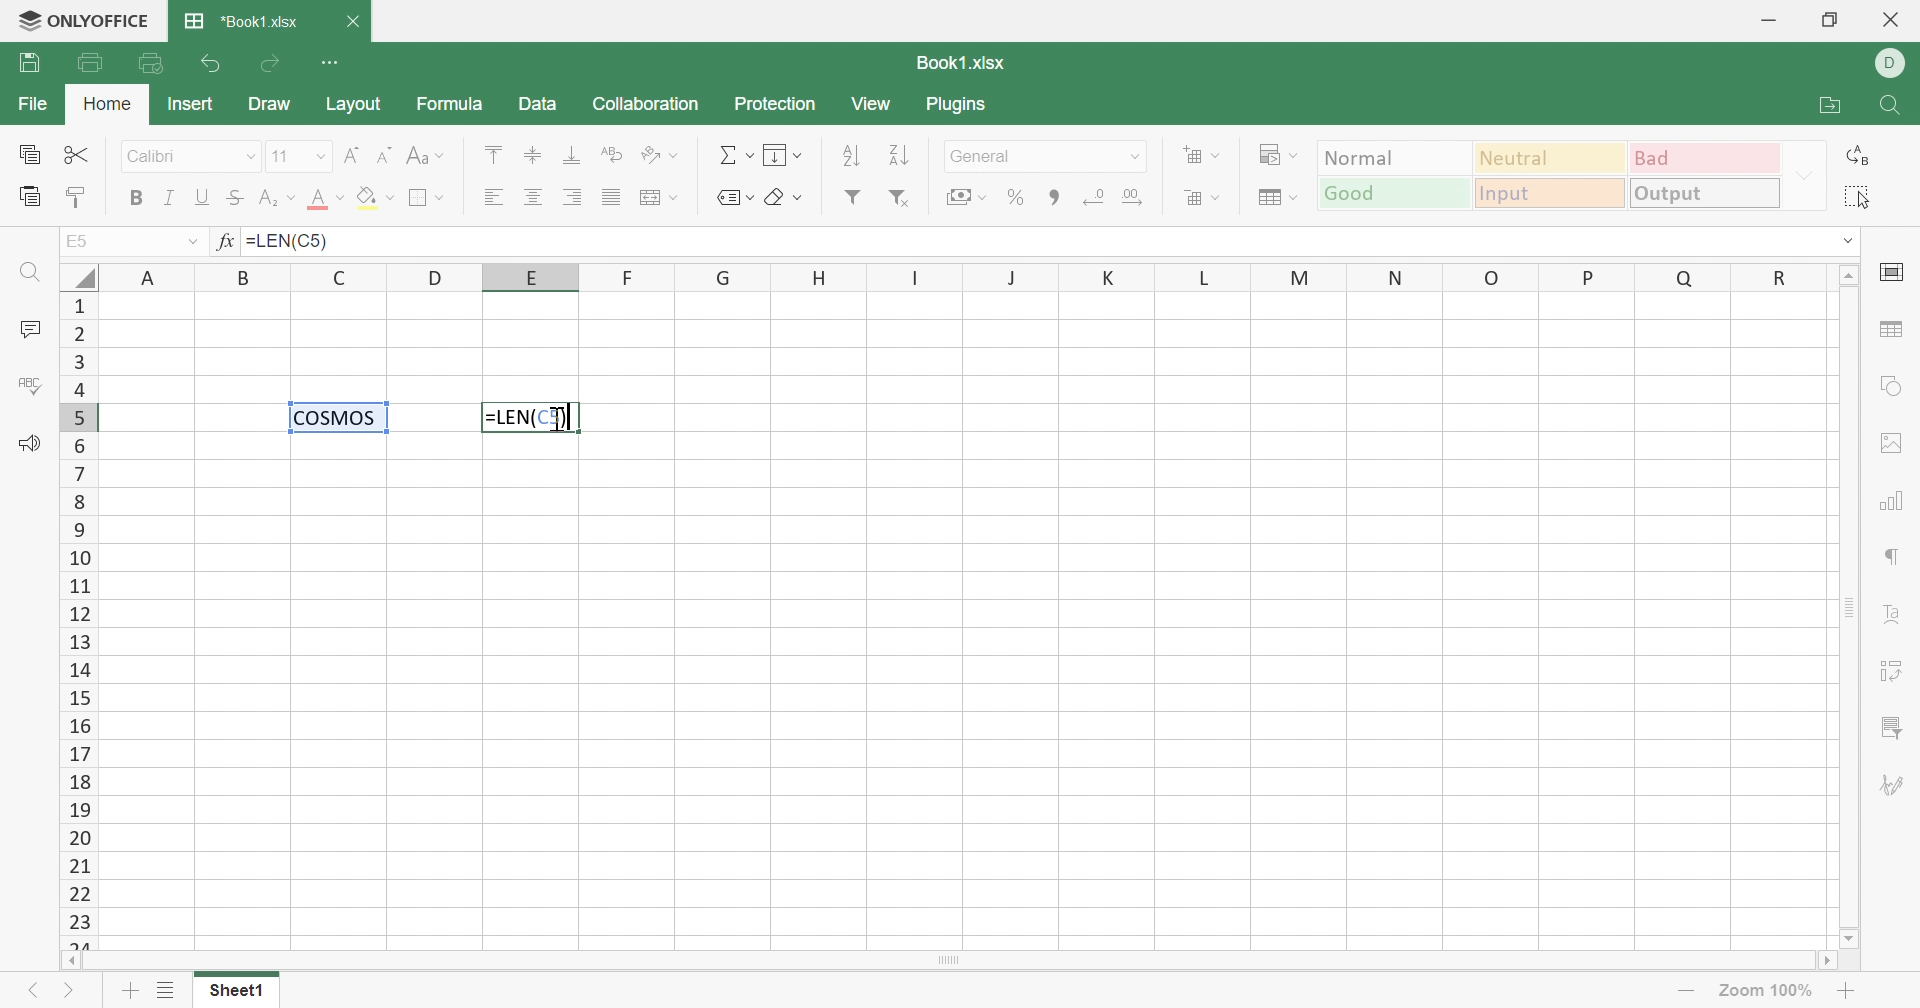 The height and width of the screenshot is (1008, 1920). Describe the element at coordinates (1845, 241) in the screenshot. I see `Drop down` at that location.